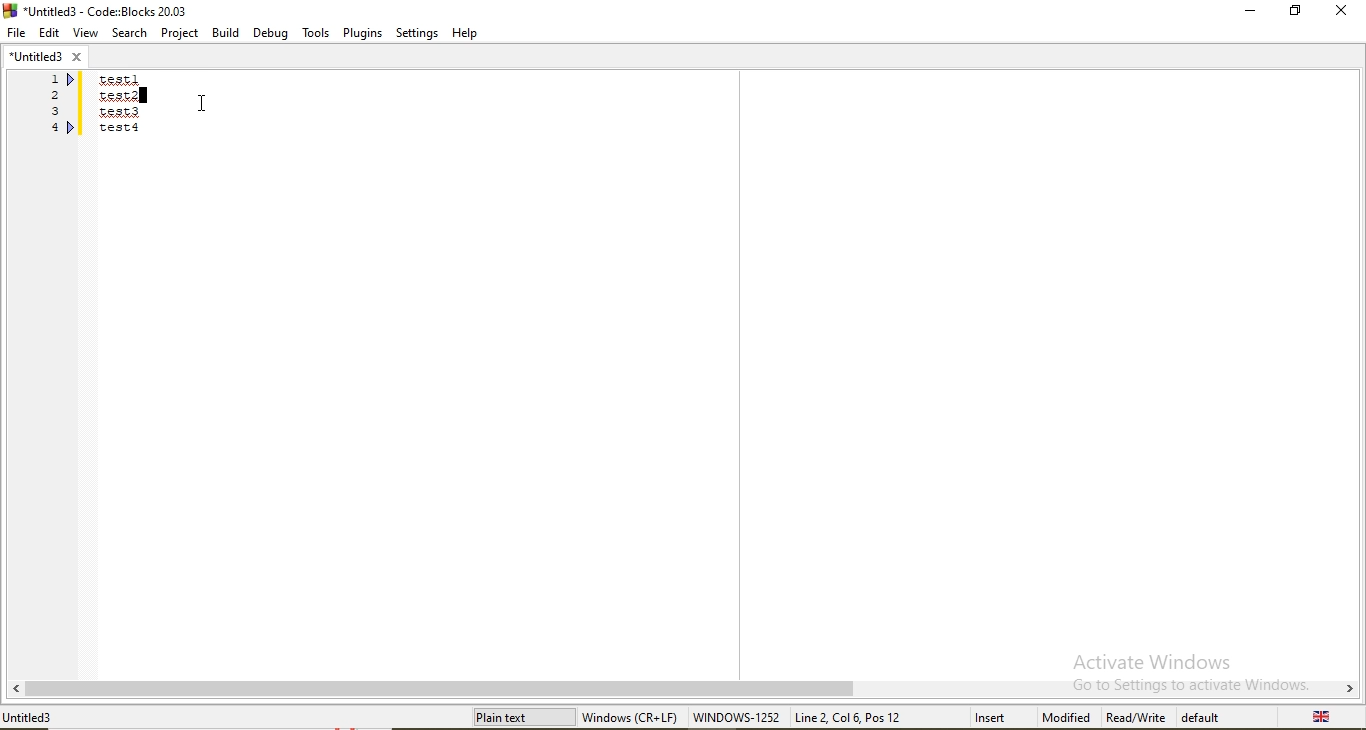 Image resolution: width=1366 pixels, height=730 pixels. What do you see at coordinates (16, 32) in the screenshot?
I see `File` at bounding box center [16, 32].